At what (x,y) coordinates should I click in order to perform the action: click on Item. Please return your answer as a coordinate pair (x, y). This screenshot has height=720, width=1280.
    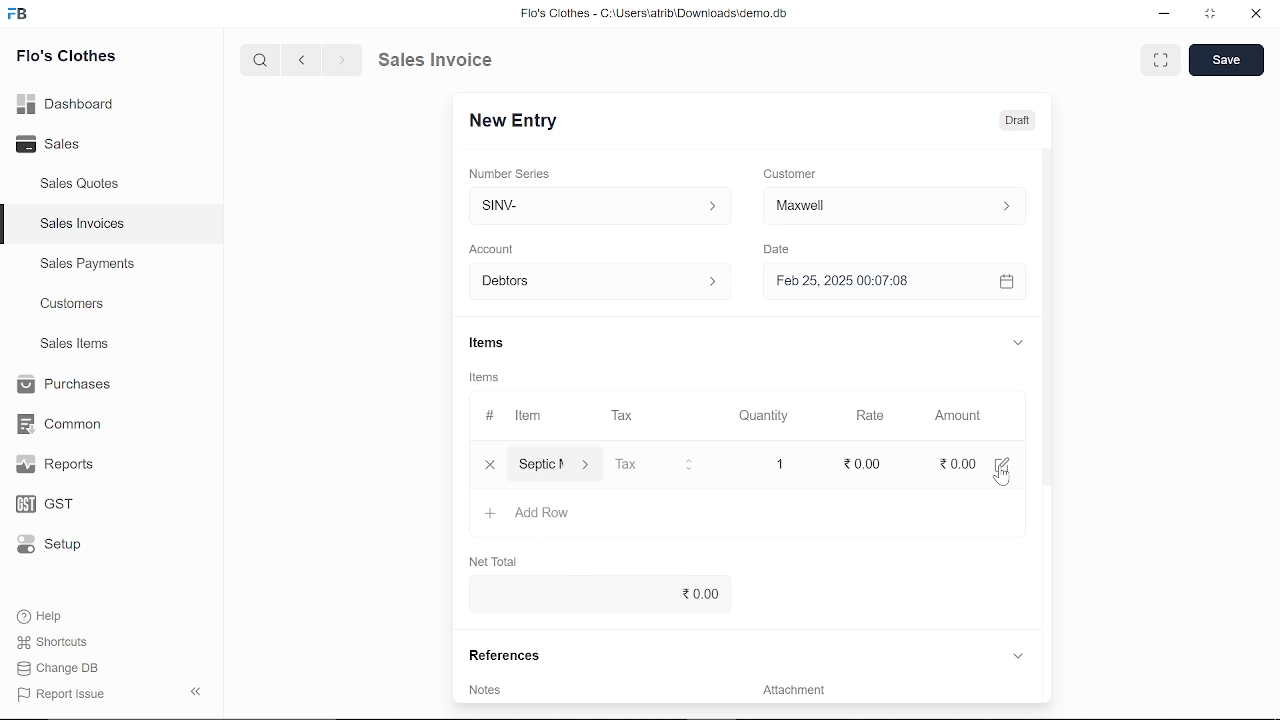
    Looking at the image, I should click on (550, 465).